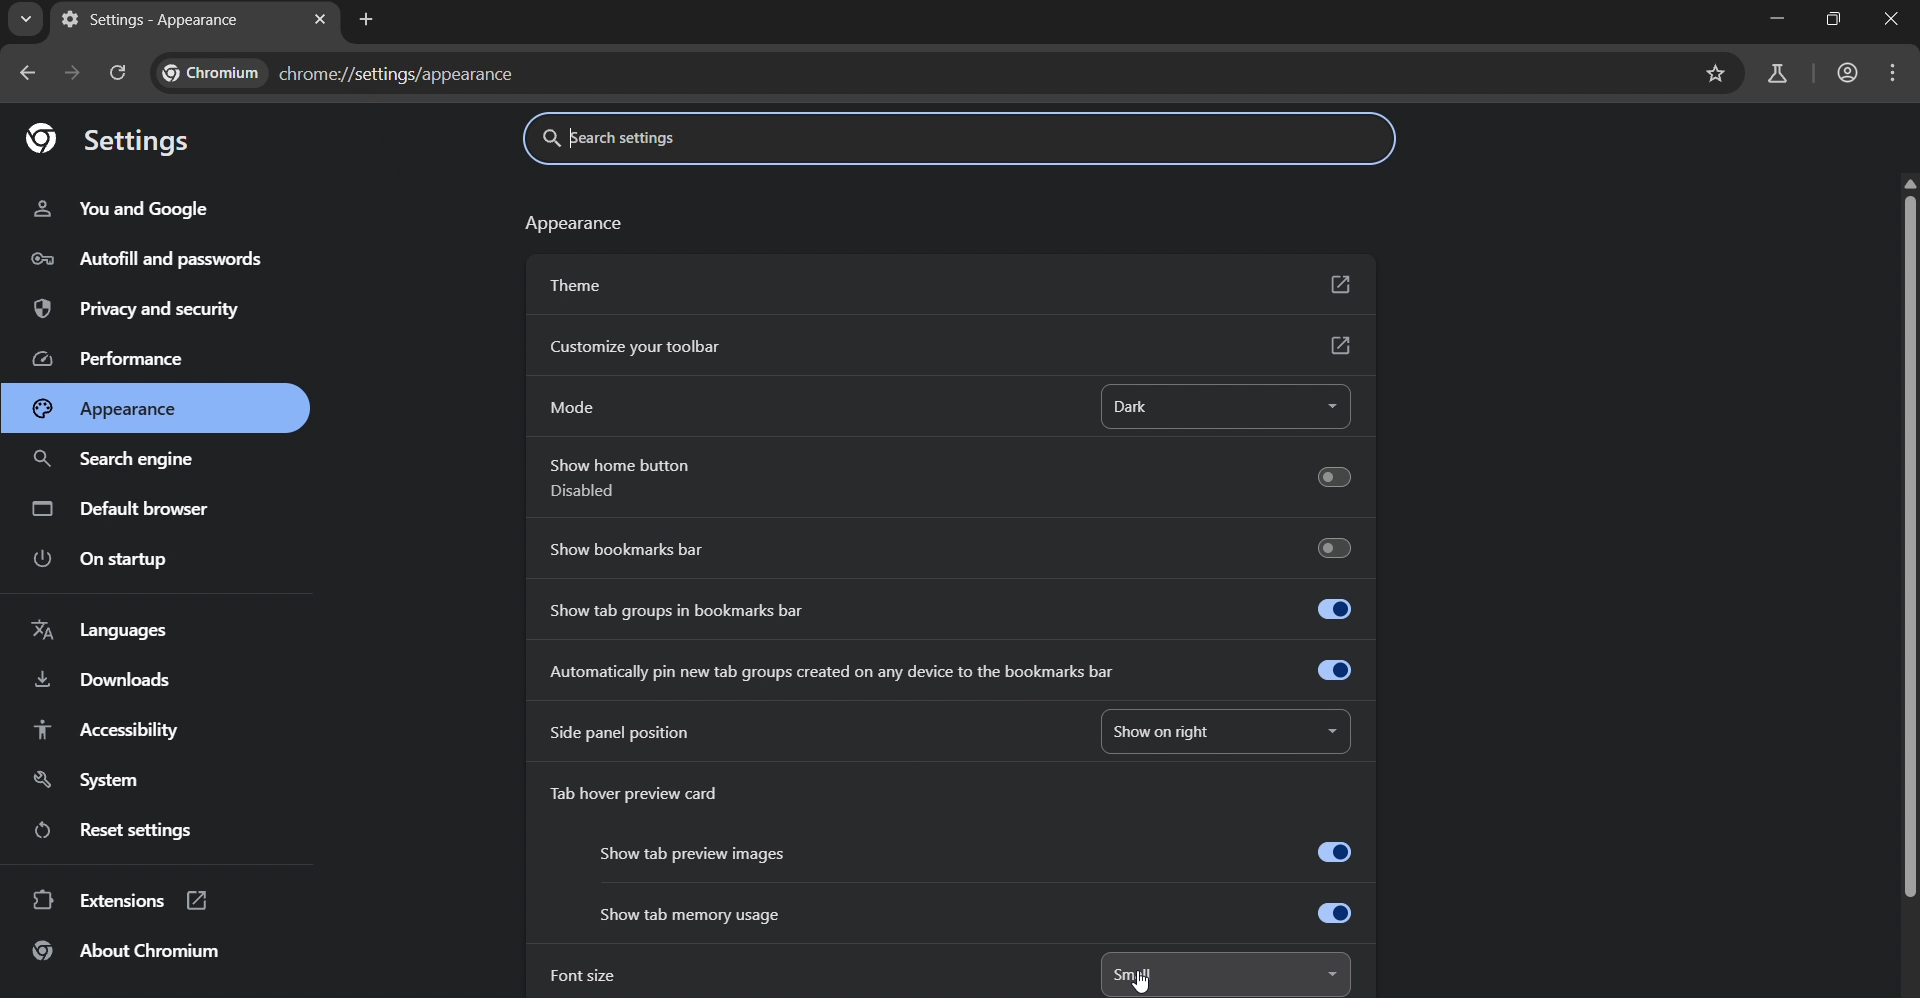 Image resolution: width=1920 pixels, height=998 pixels. I want to click on default browser, so click(125, 507).